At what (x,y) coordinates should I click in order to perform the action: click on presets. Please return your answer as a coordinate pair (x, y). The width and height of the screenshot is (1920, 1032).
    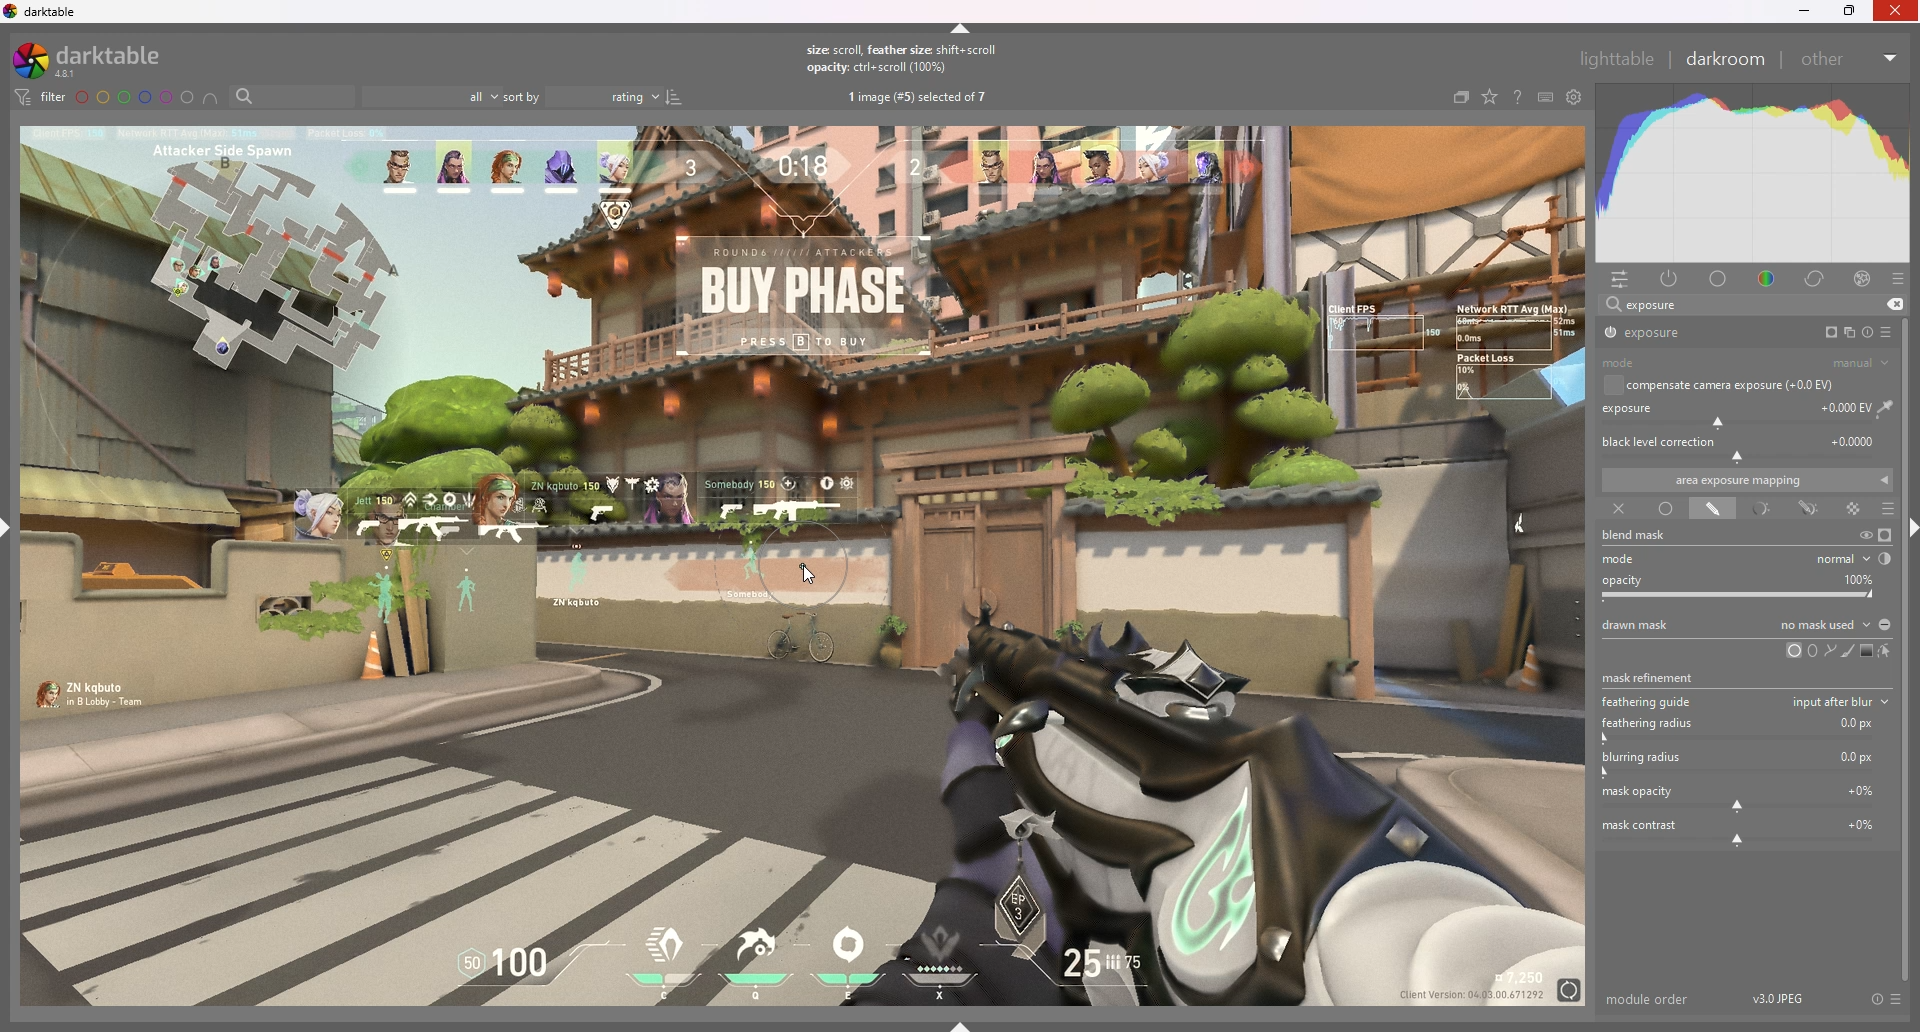
    Looking at the image, I should click on (1897, 280).